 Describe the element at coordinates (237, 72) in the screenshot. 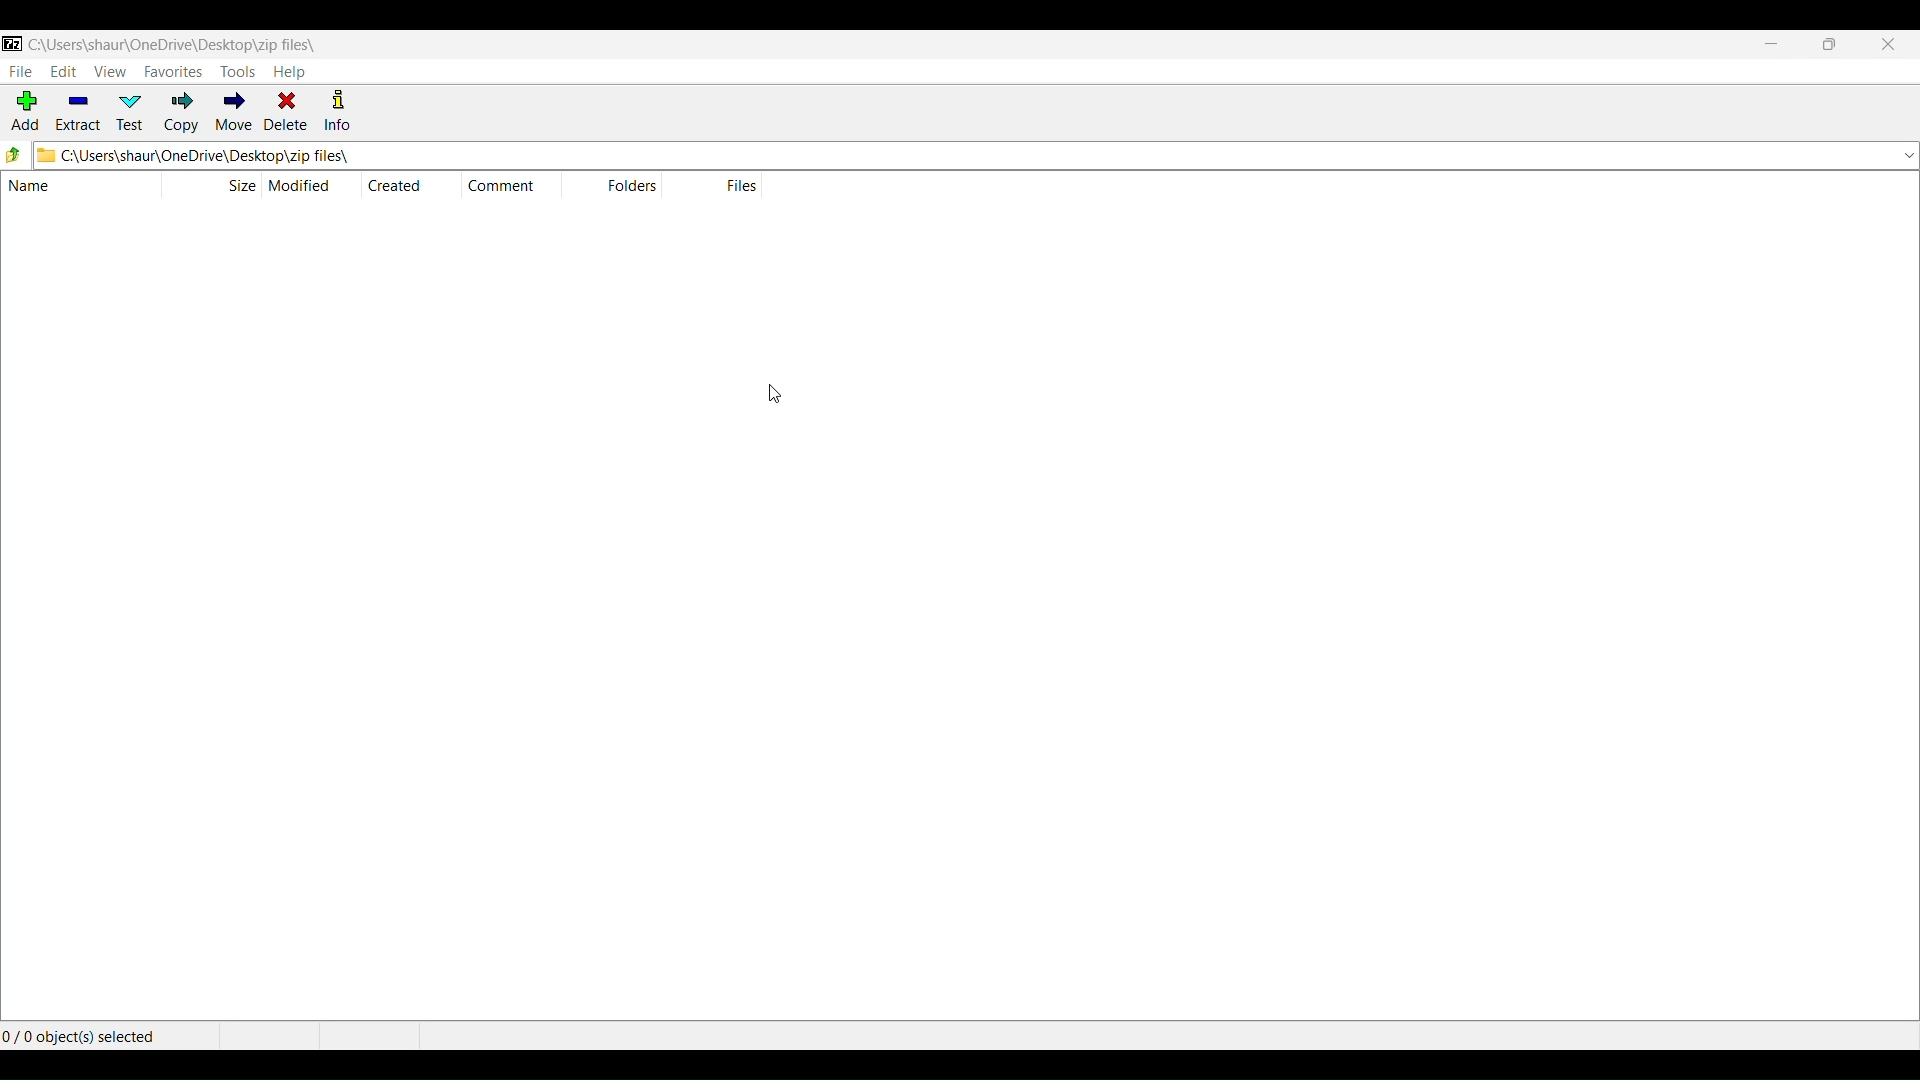

I see `TOOLS` at that location.